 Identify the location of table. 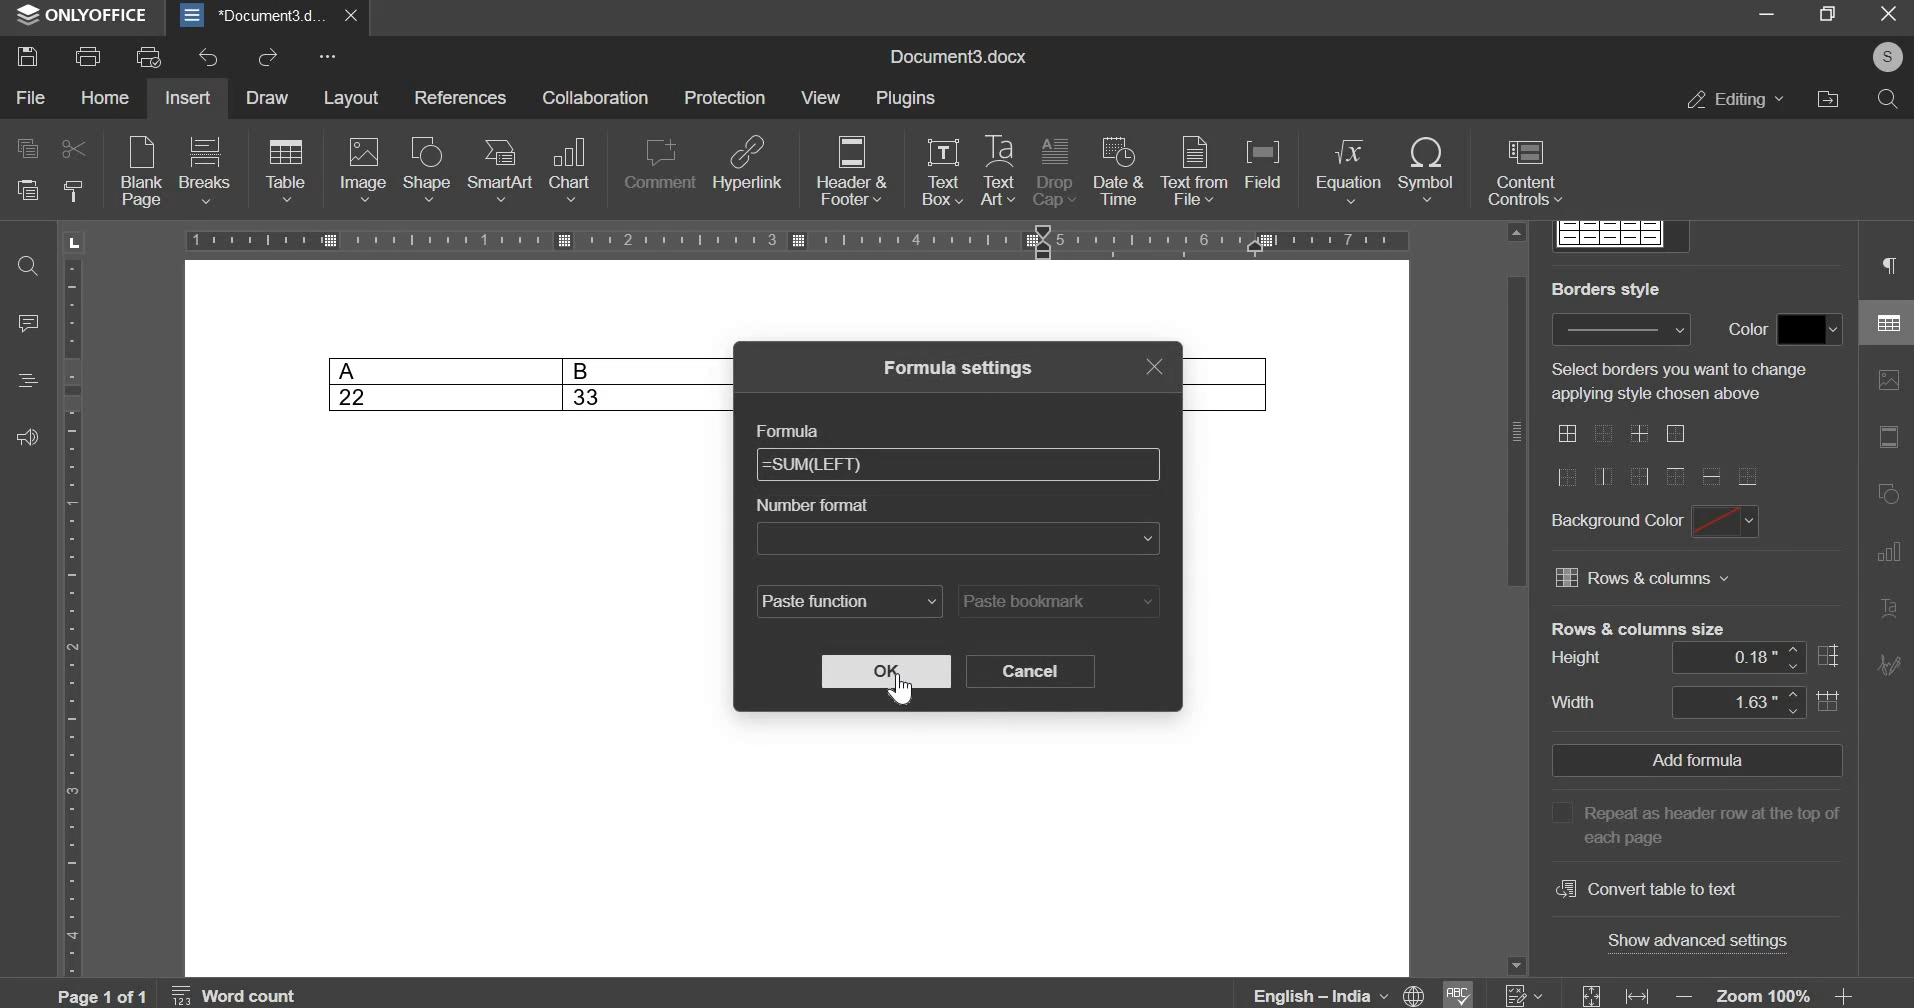
(285, 171).